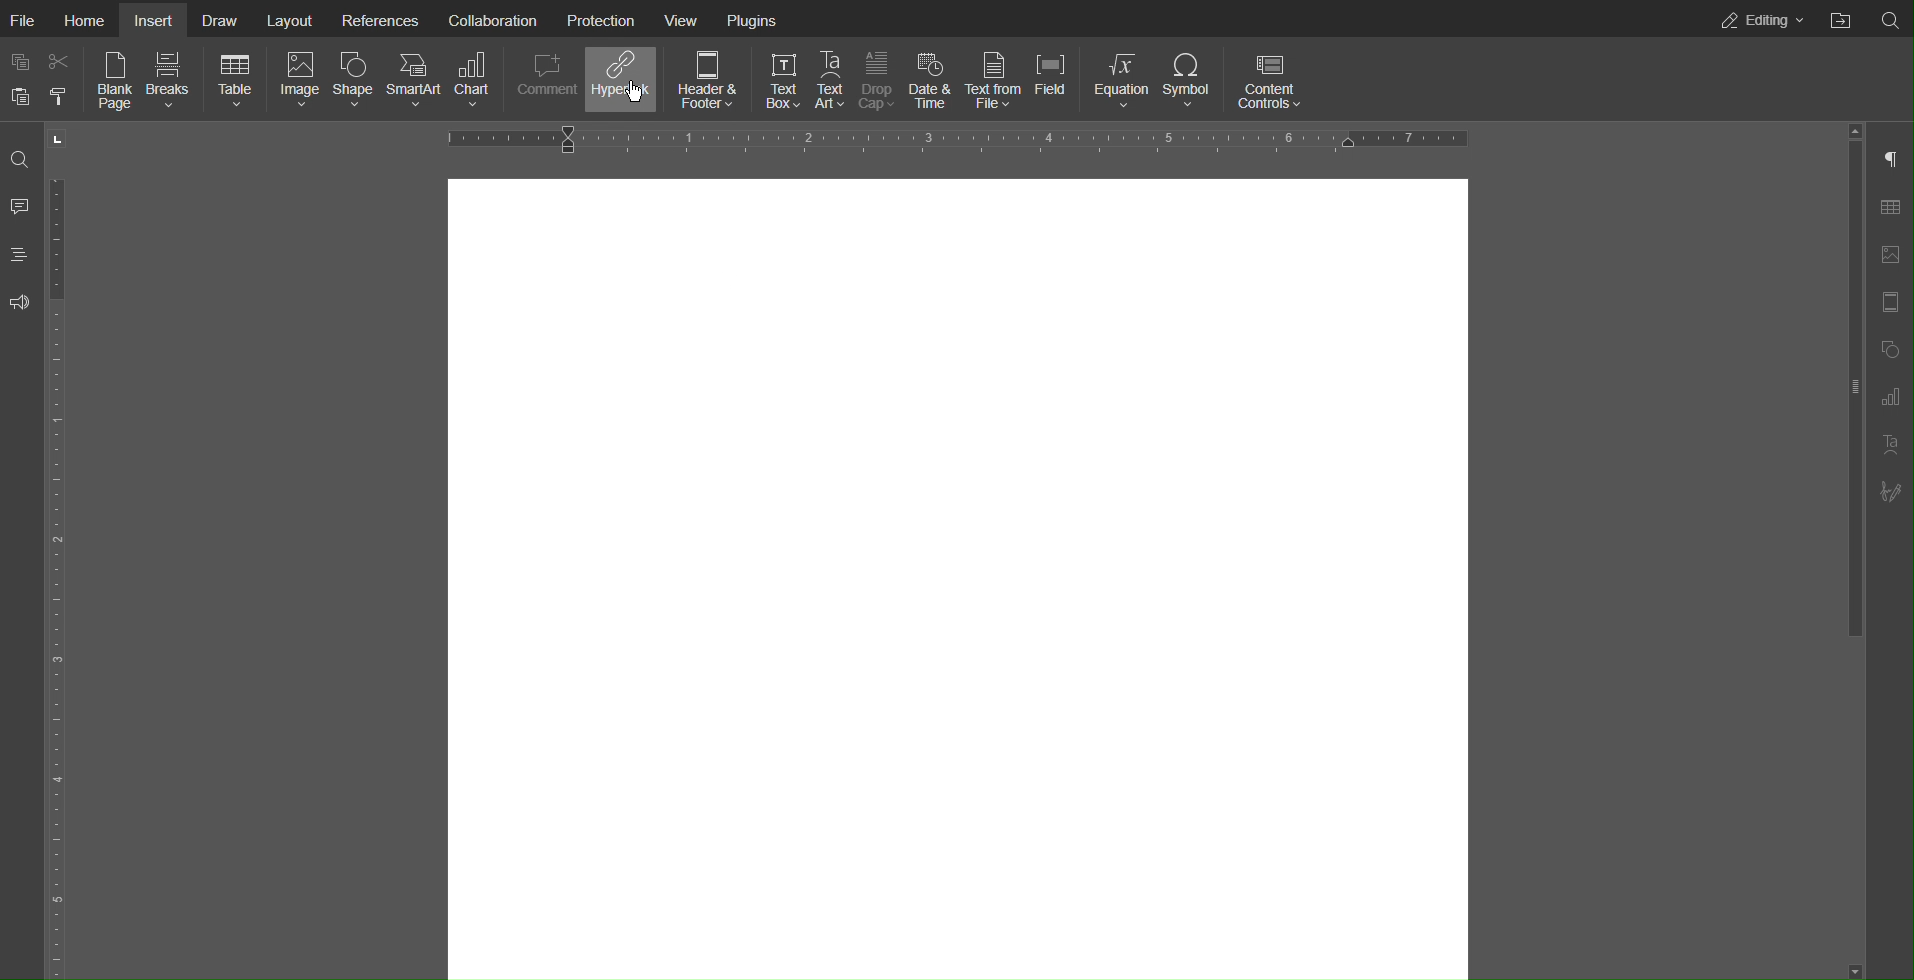 This screenshot has width=1914, height=980. I want to click on Header Footer, so click(1889, 305).